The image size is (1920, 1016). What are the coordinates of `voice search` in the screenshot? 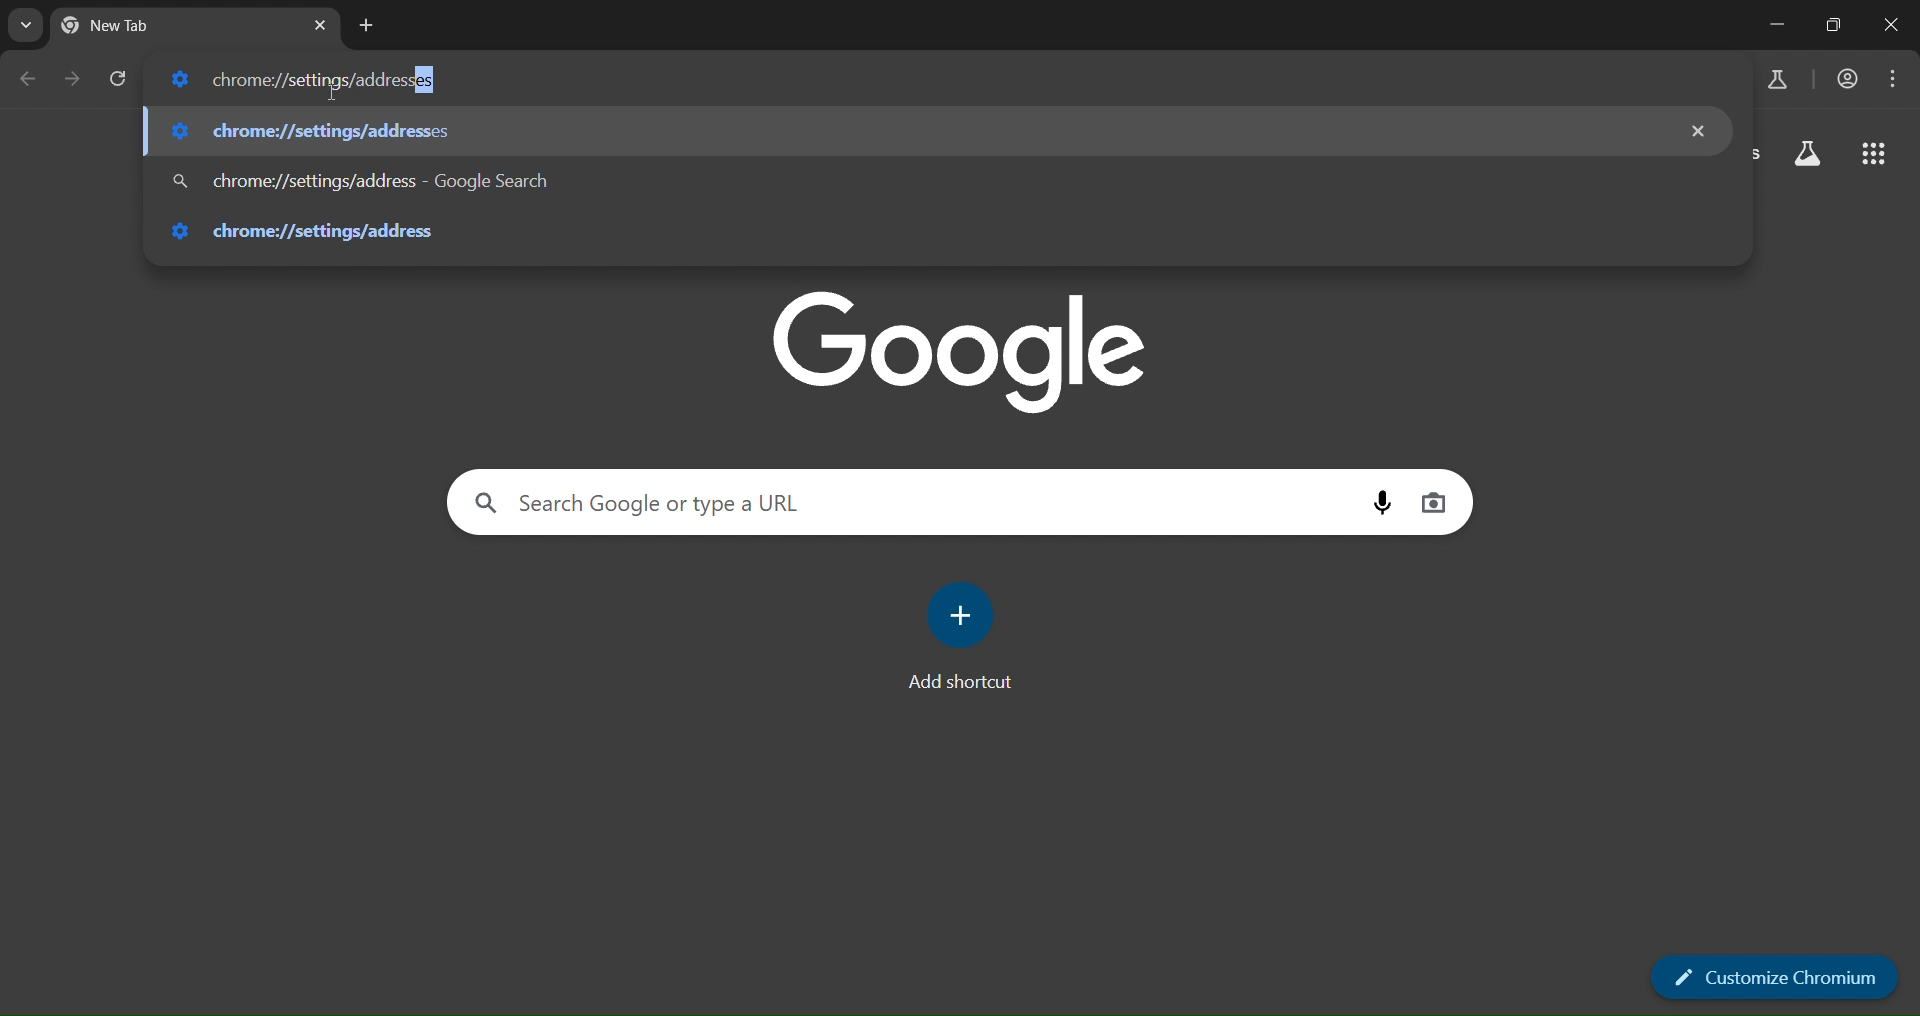 It's located at (1378, 502).